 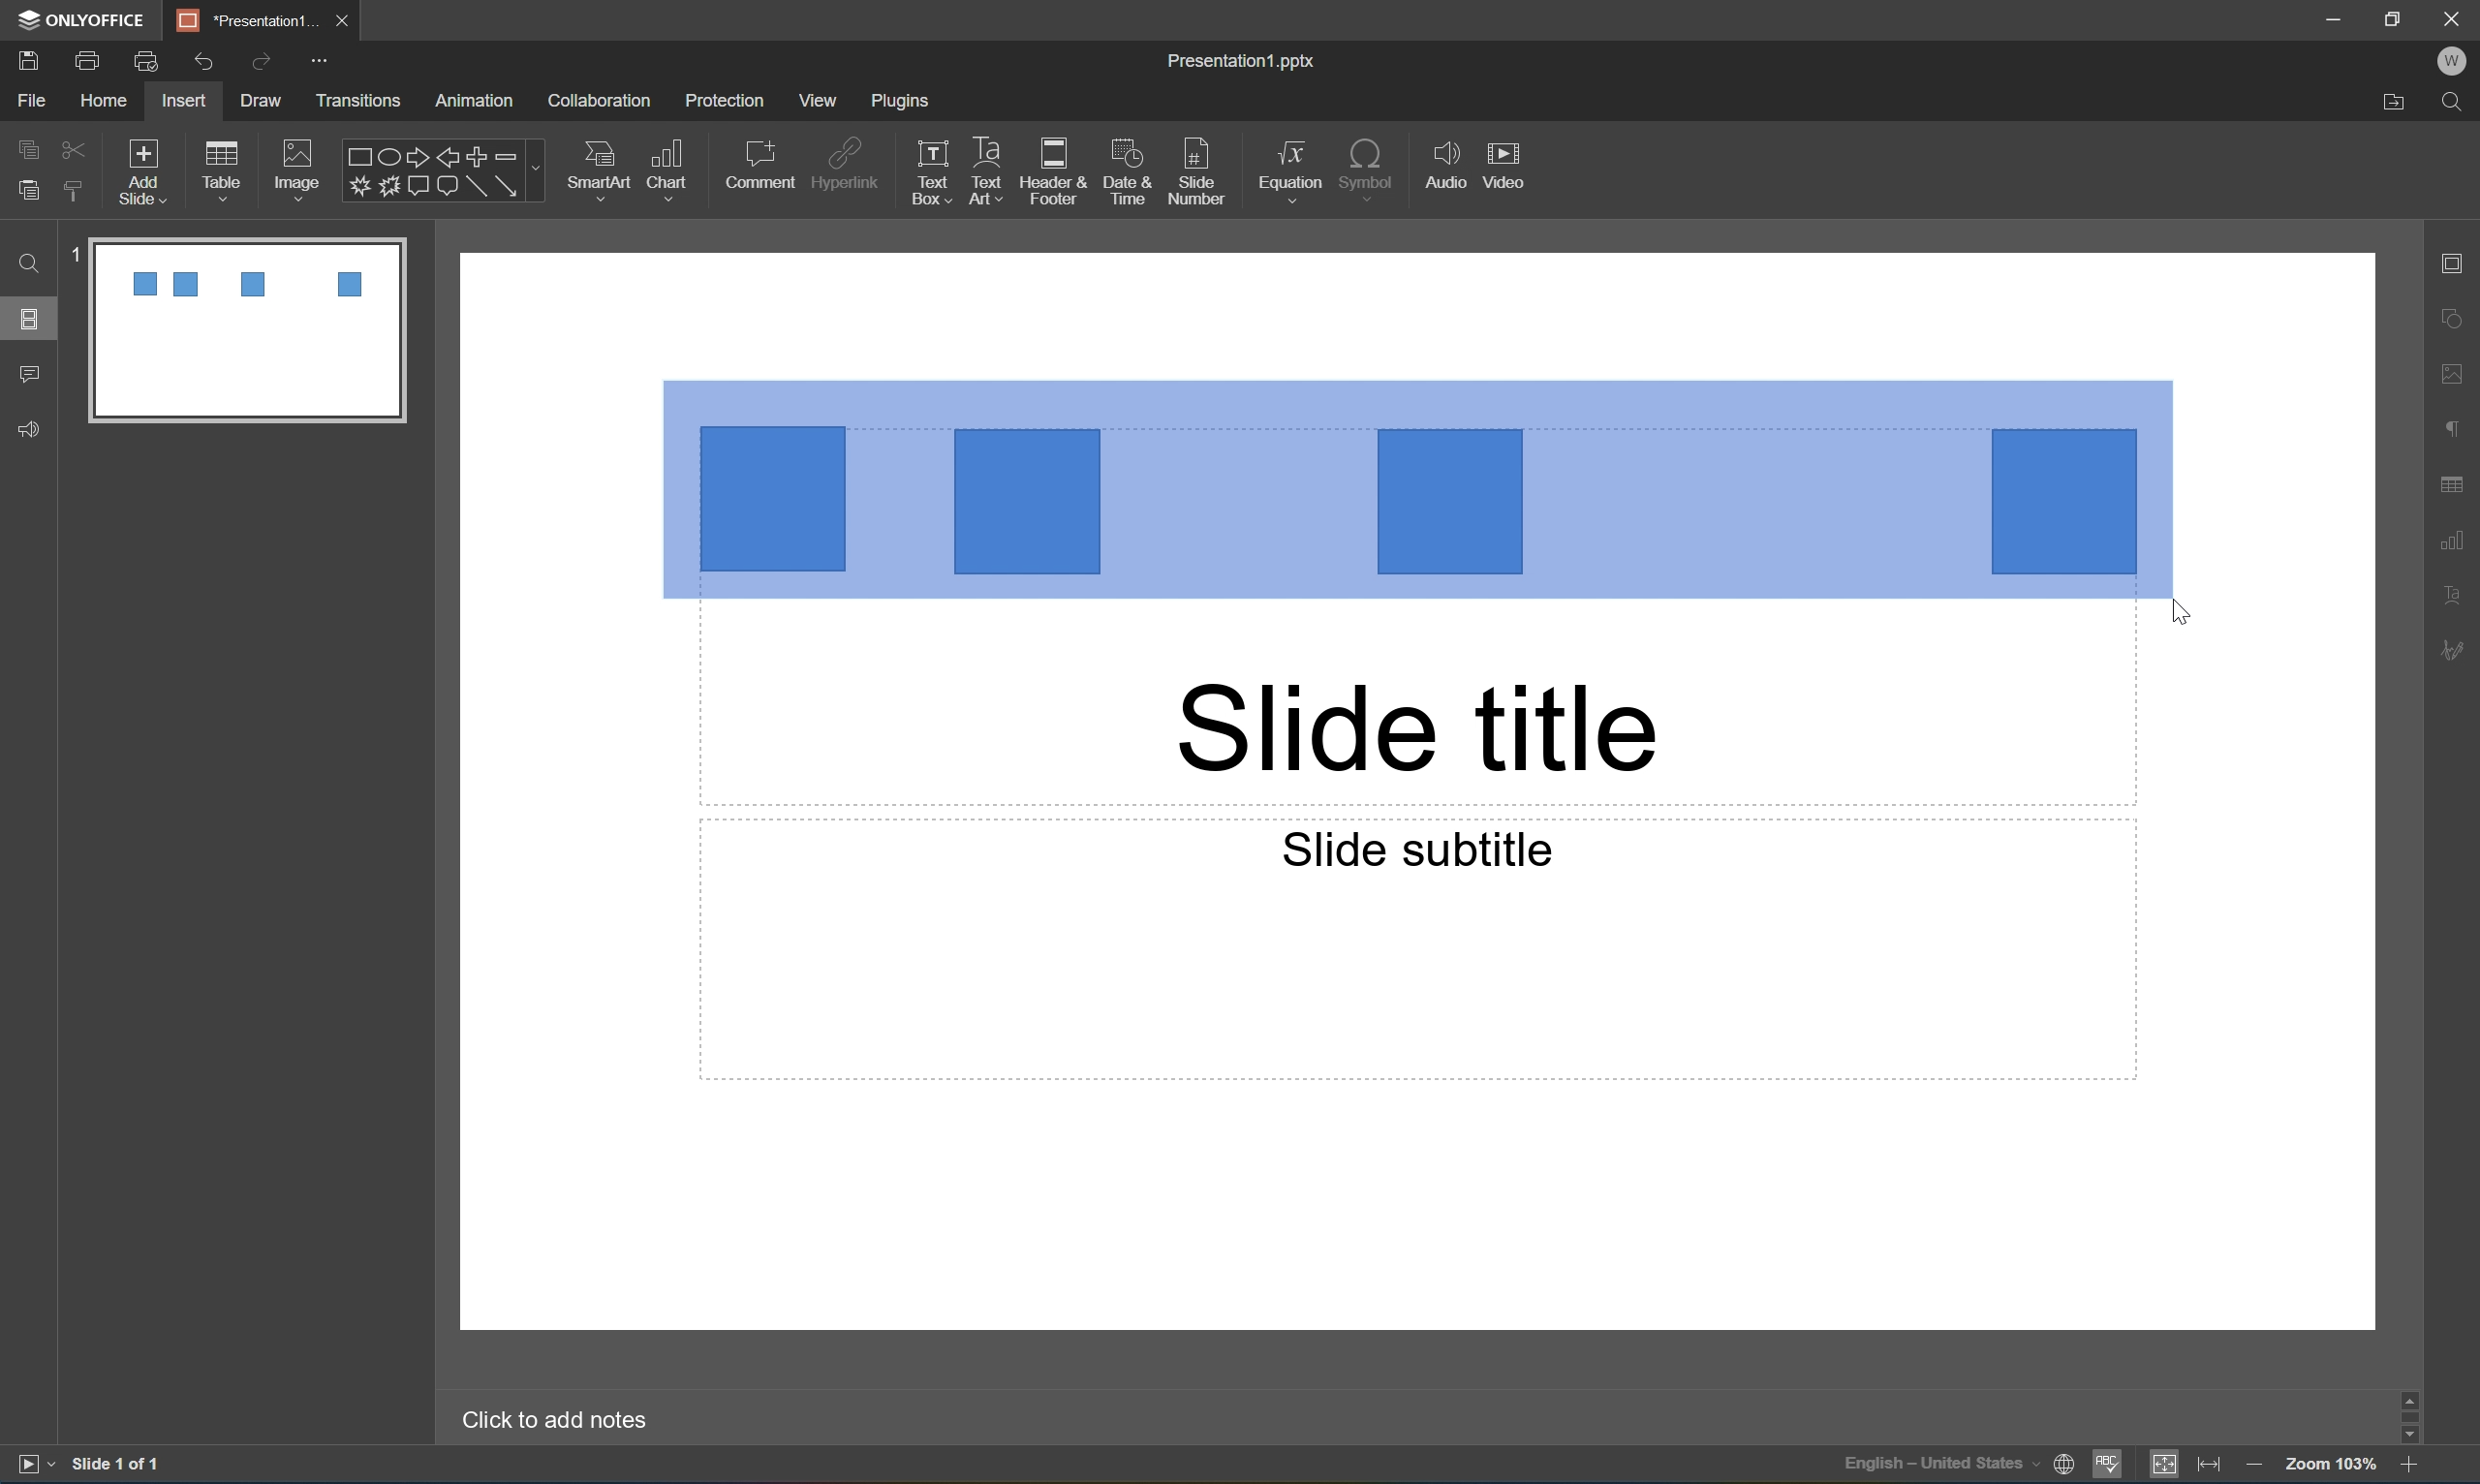 I want to click on DRAG_TO Cursor Position, so click(x=2178, y=607).